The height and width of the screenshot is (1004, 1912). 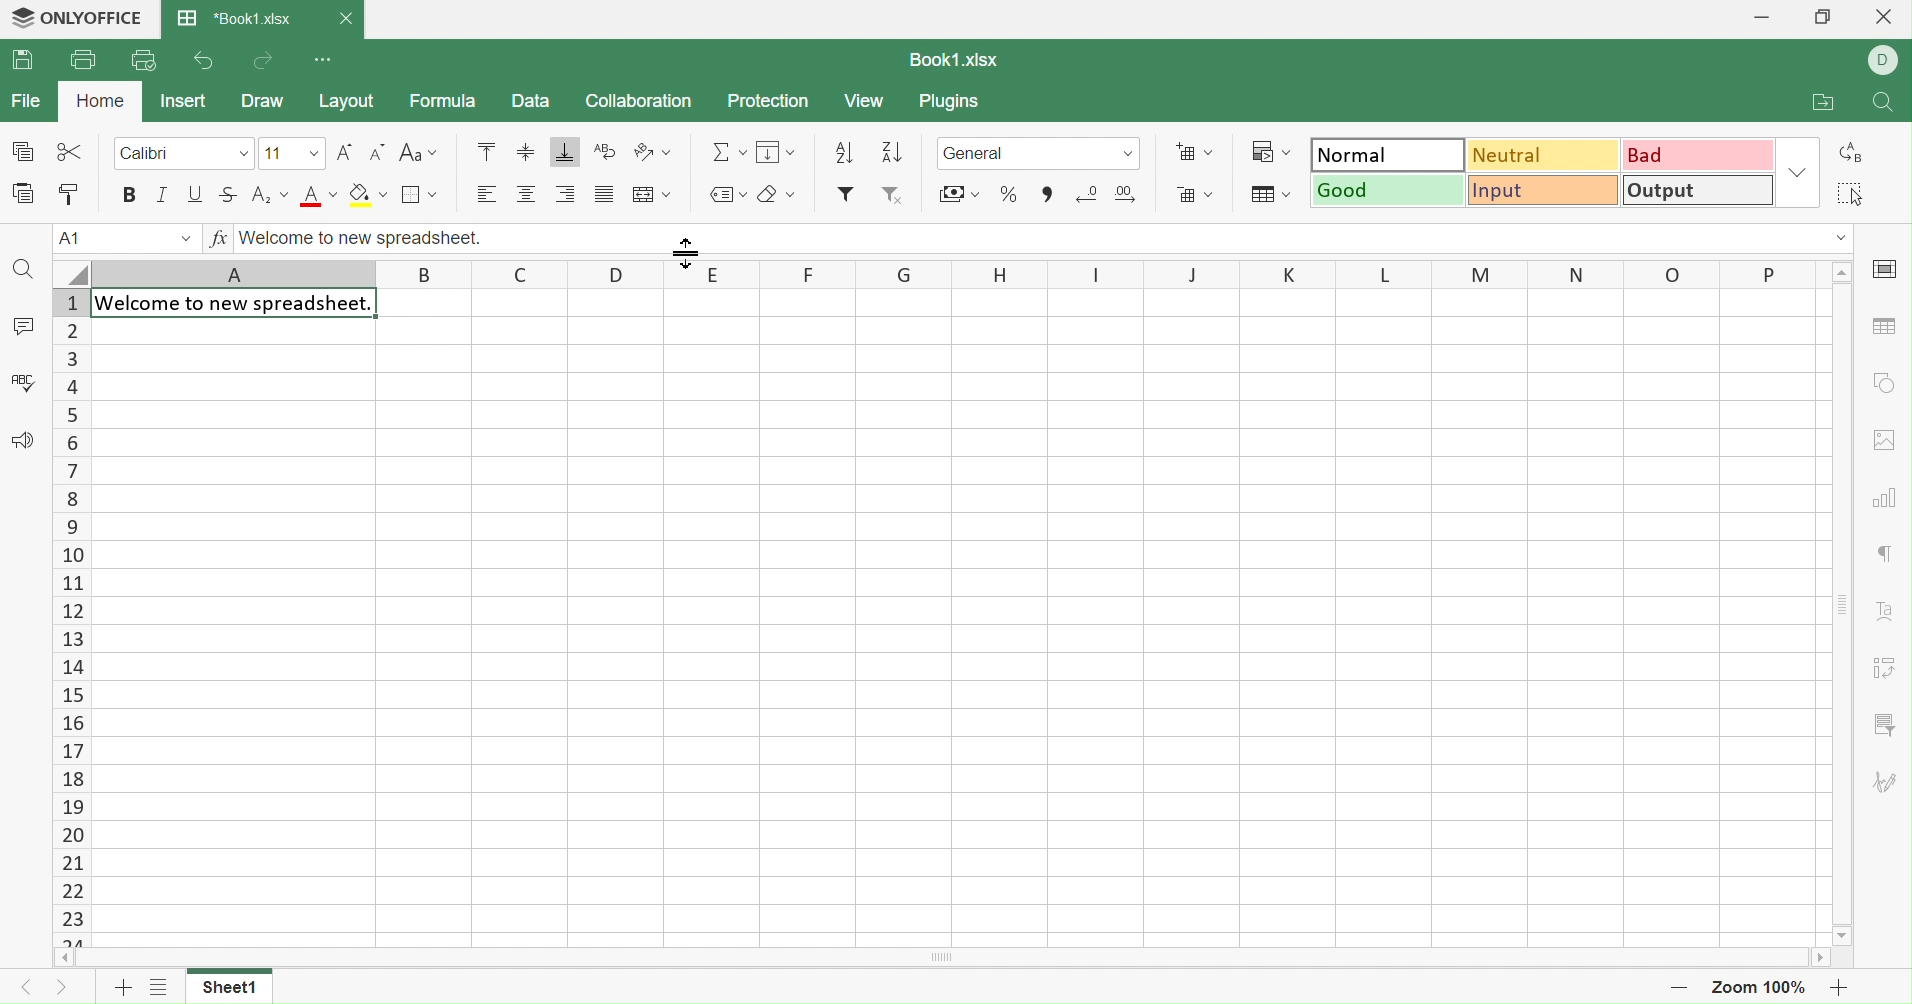 I want to click on Undo, so click(x=202, y=61).